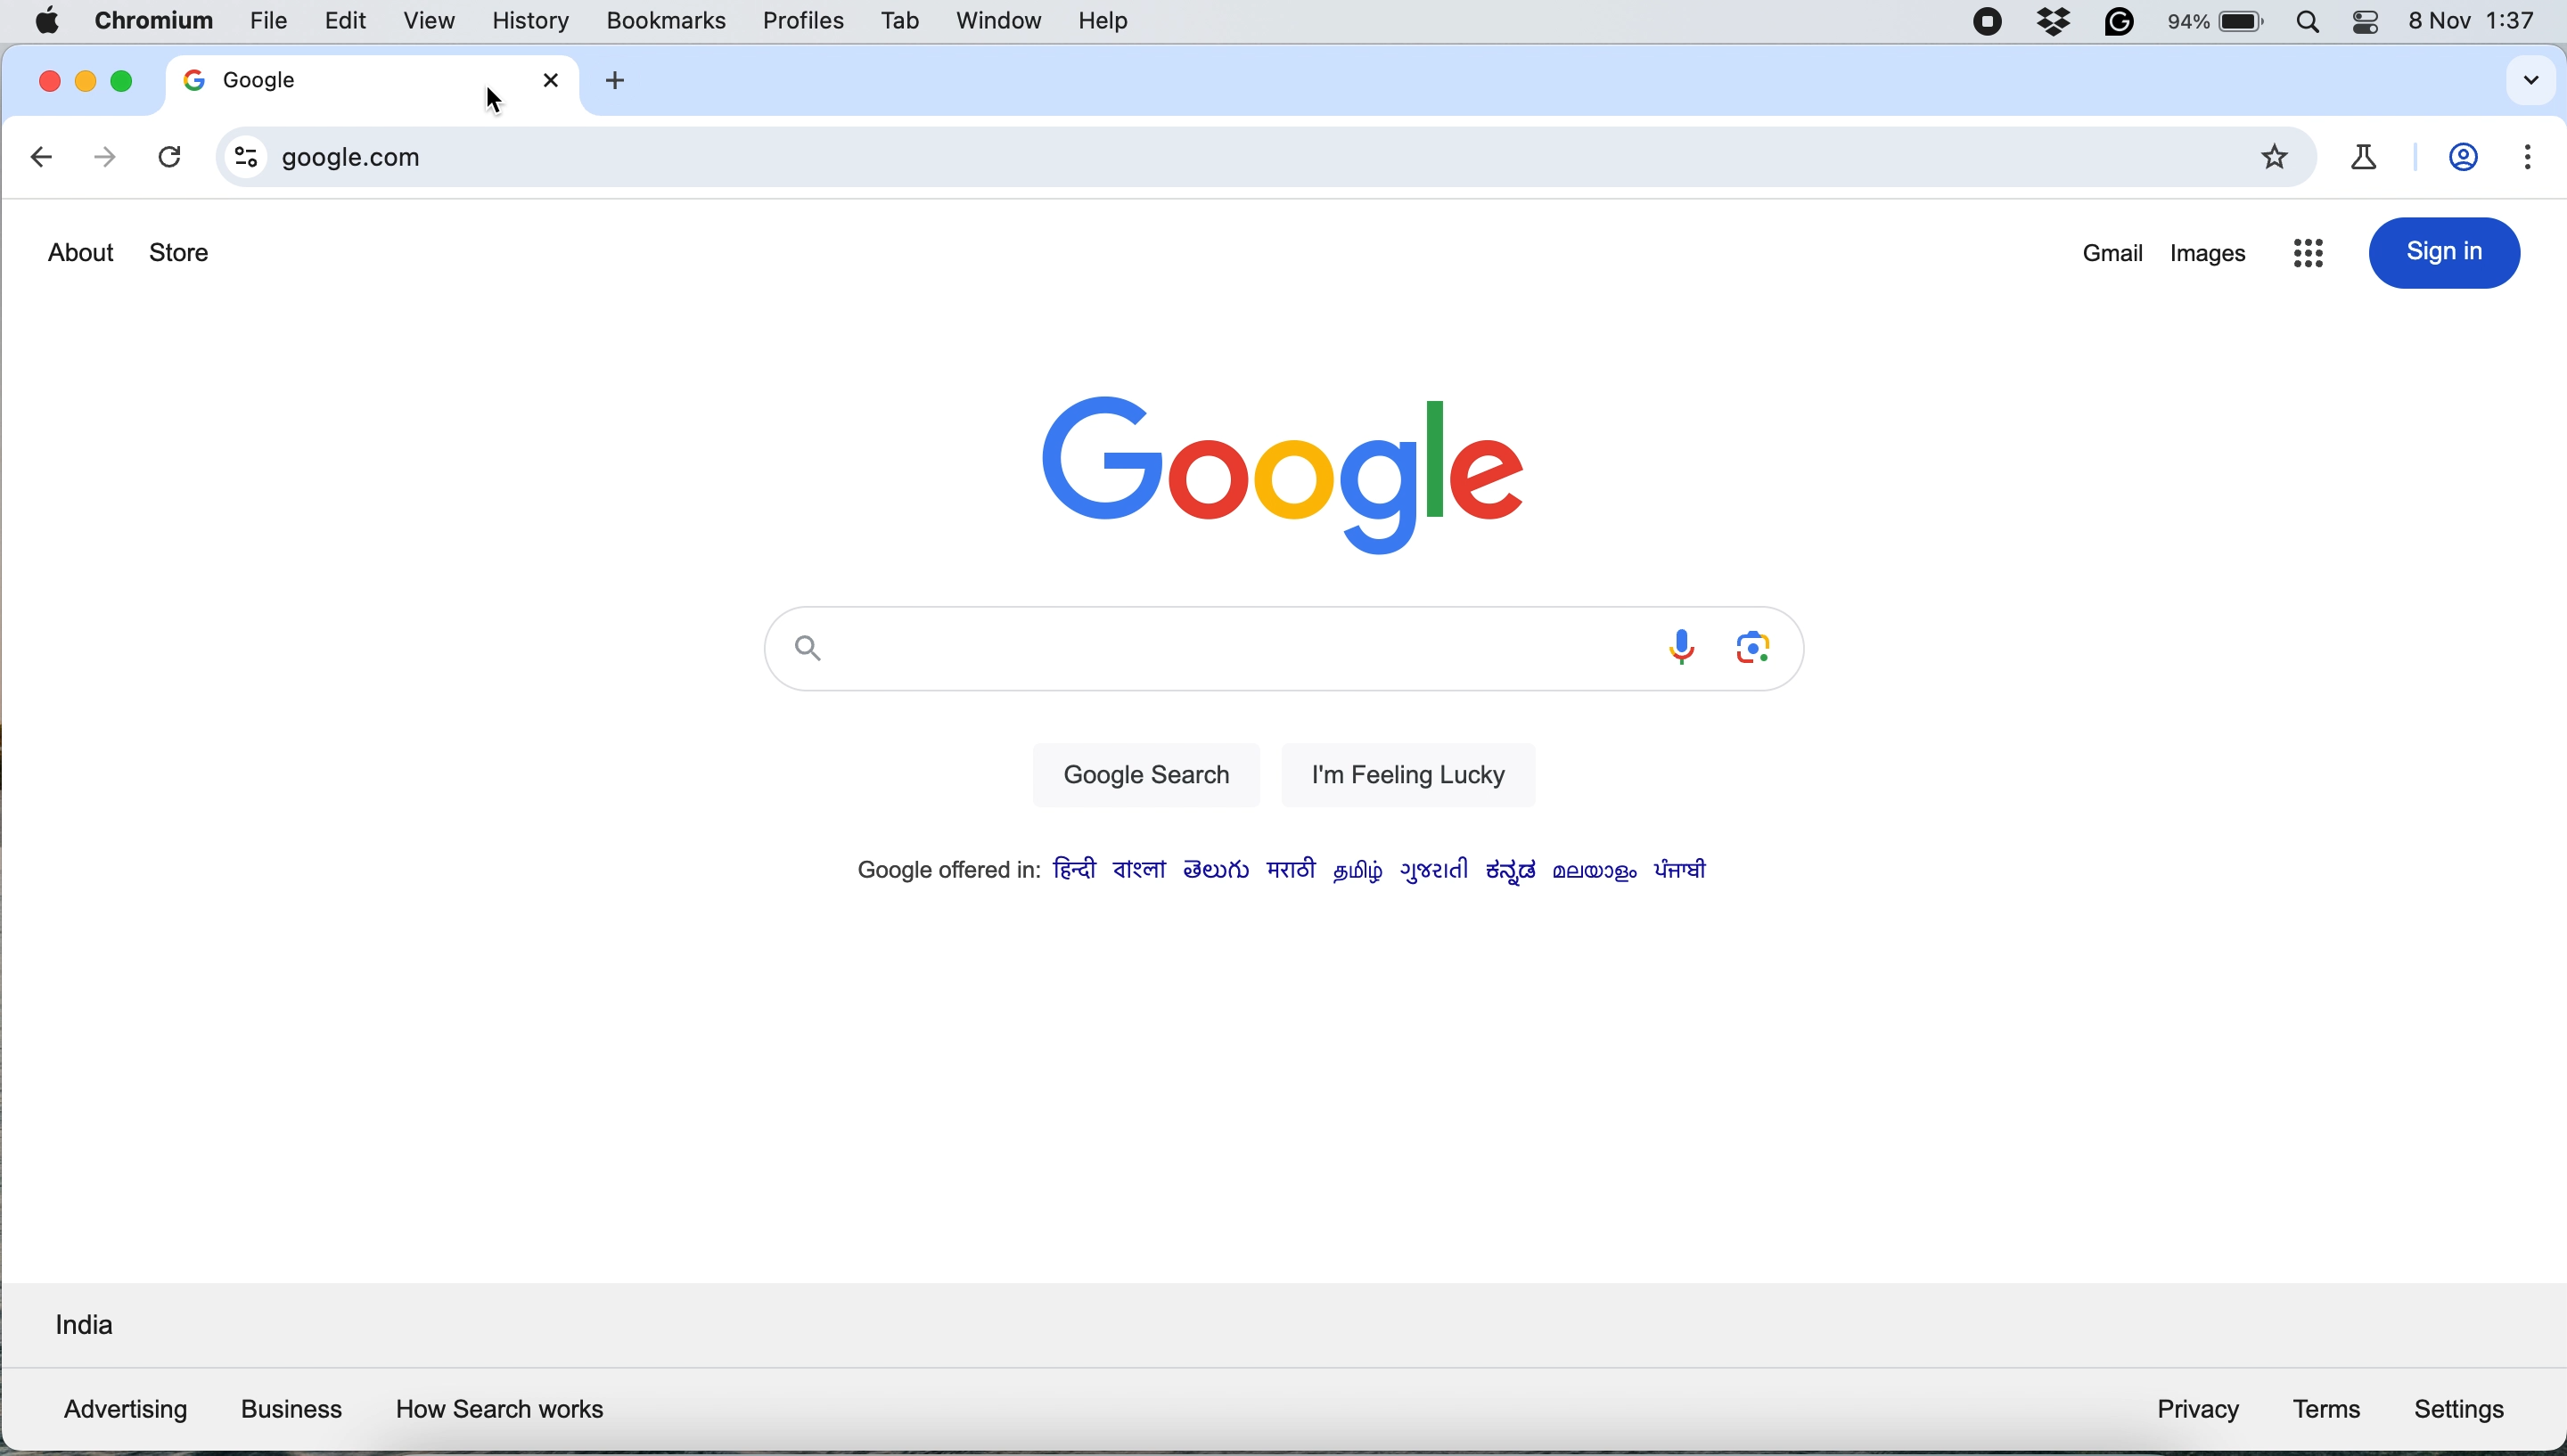 The width and height of the screenshot is (2567, 1456). I want to click on screen recorder, so click(1989, 24).